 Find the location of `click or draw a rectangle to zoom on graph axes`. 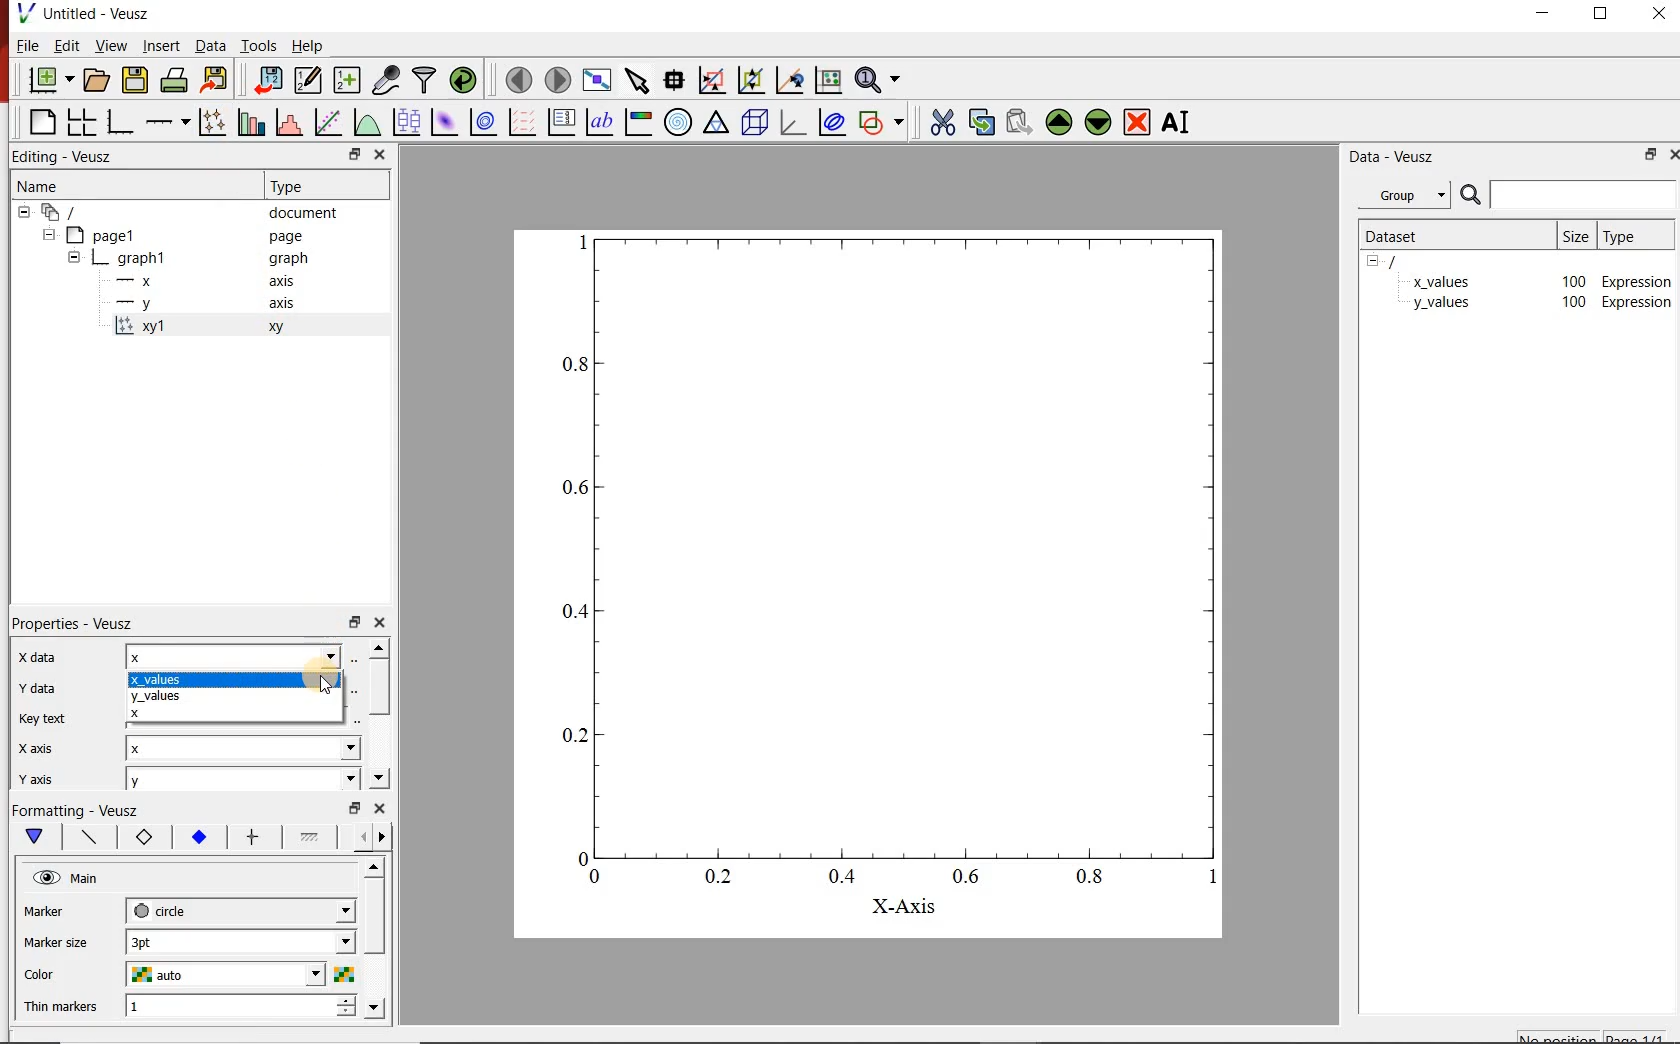

click or draw a rectangle to zoom on graph axes is located at coordinates (712, 80).